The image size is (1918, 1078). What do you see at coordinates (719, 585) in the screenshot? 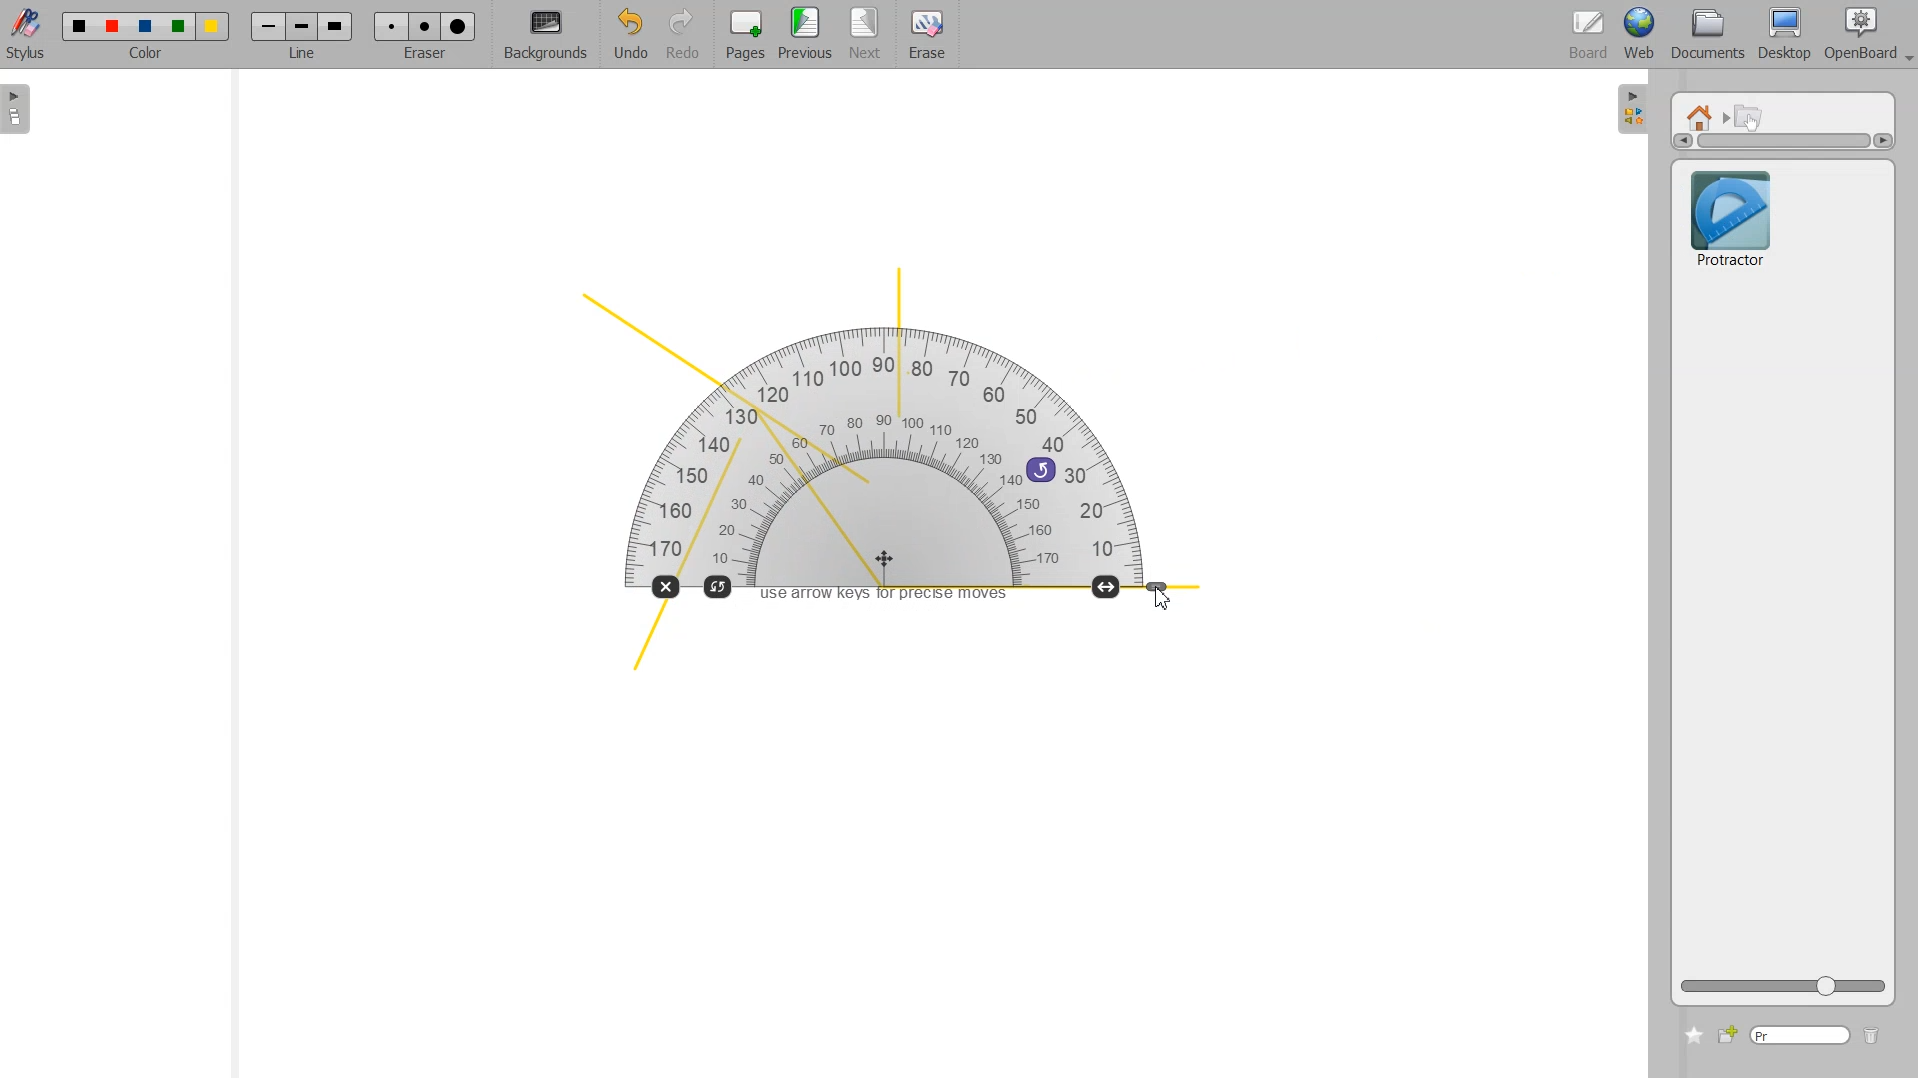
I see `Flip` at bounding box center [719, 585].